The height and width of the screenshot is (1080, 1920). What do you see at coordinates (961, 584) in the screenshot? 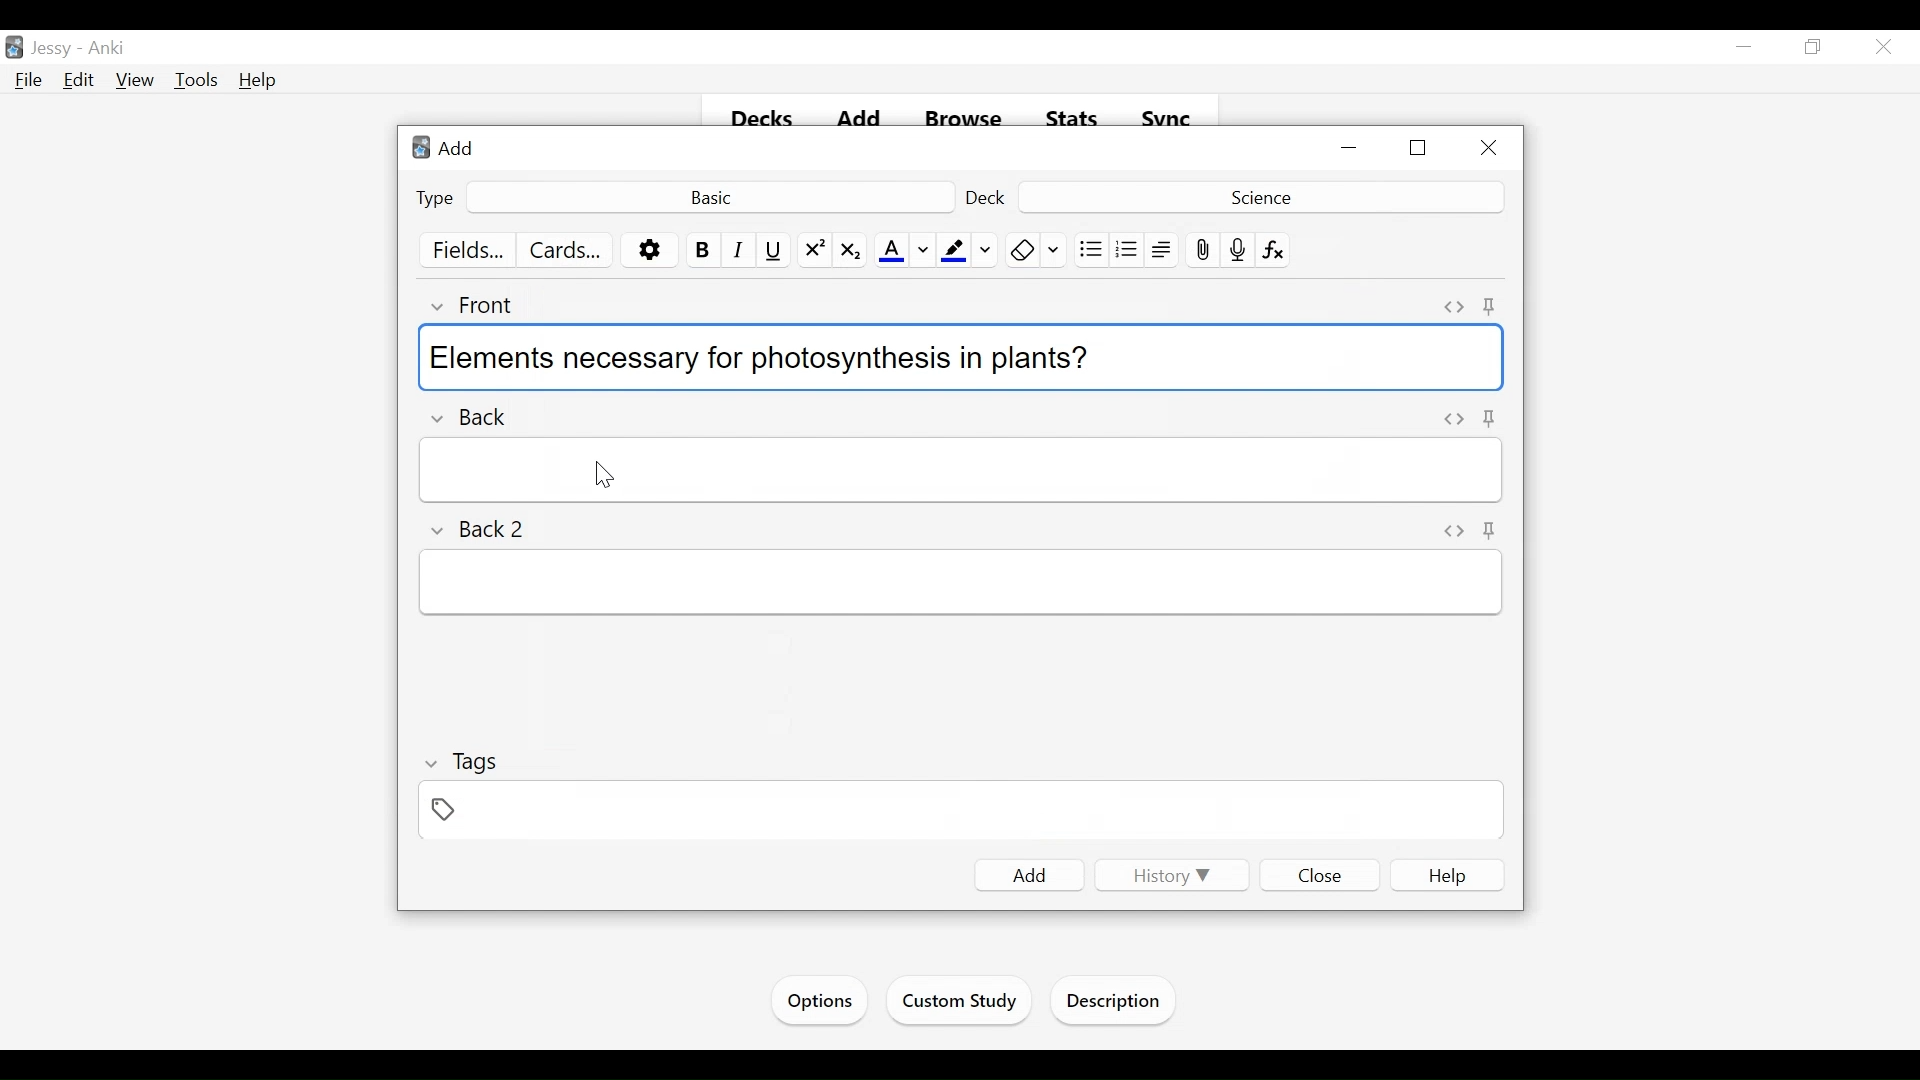
I see `Back 2 Field` at bounding box center [961, 584].